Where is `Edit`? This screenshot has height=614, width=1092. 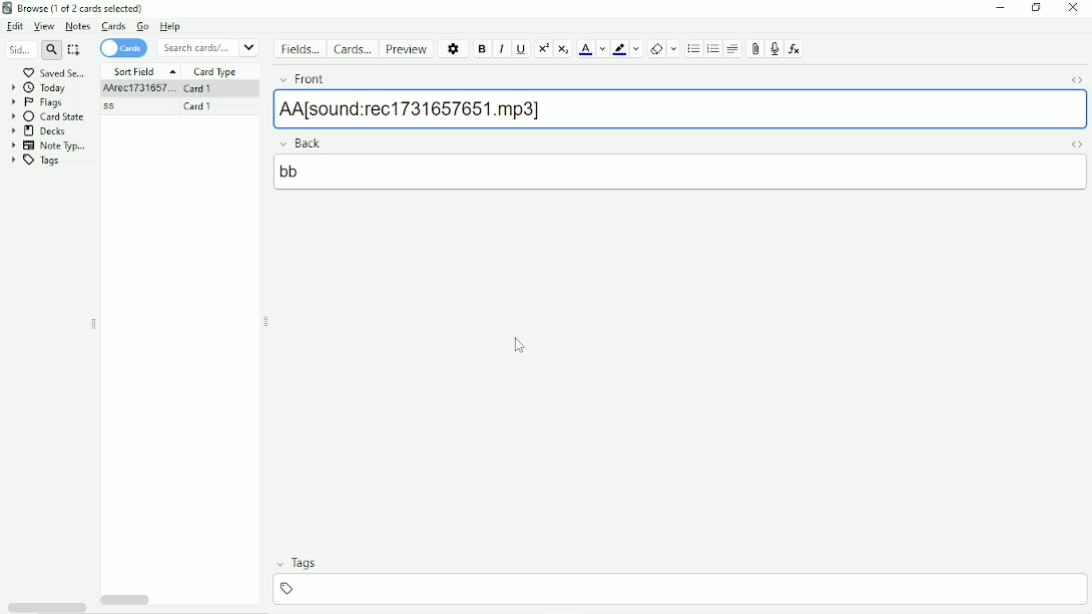 Edit is located at coordinates (15, 27).